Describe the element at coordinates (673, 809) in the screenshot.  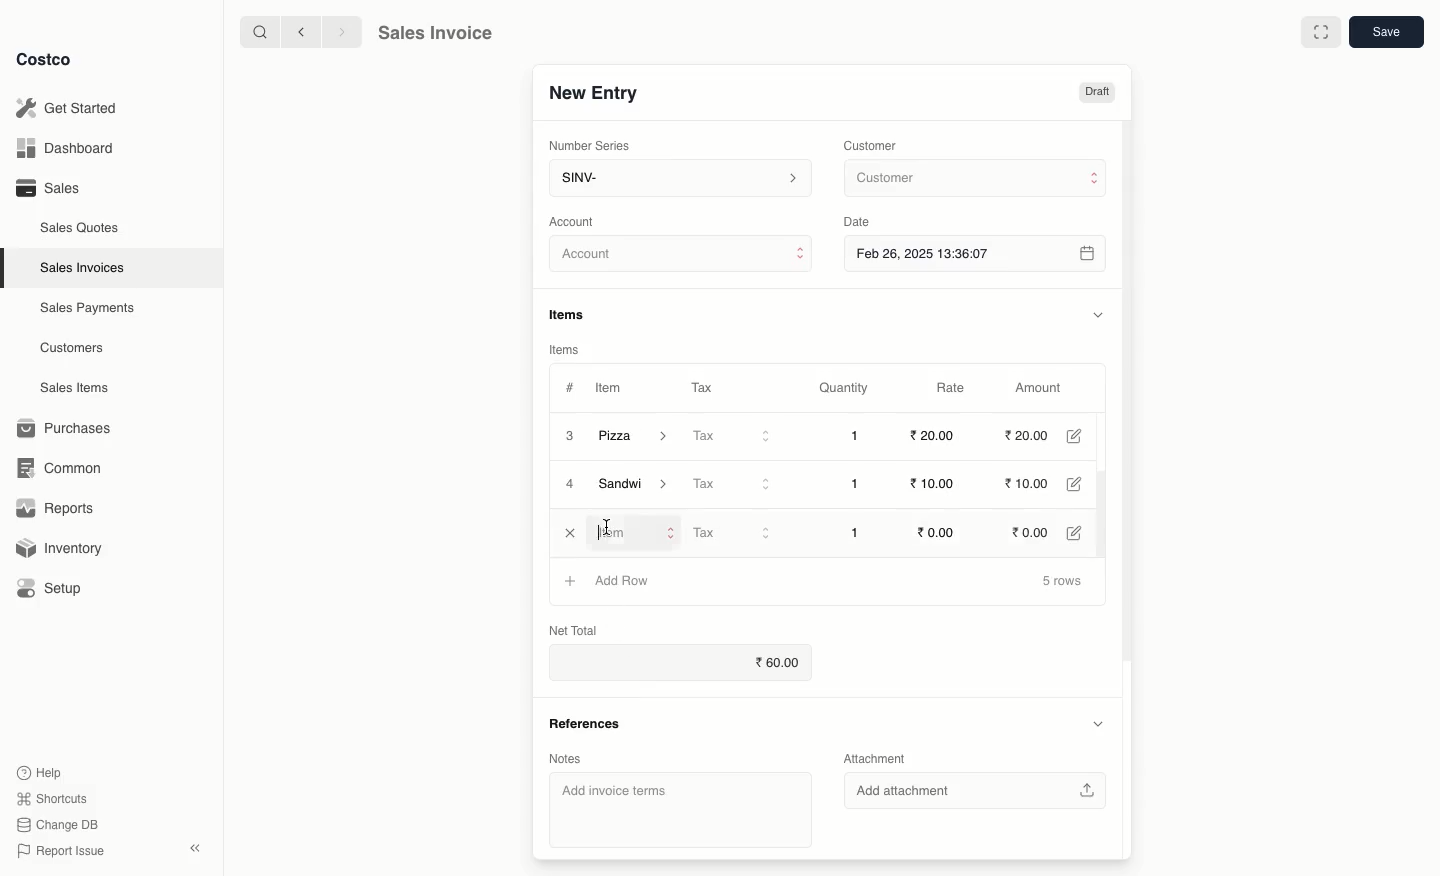
I see `‘Add invoice terms` at that location.